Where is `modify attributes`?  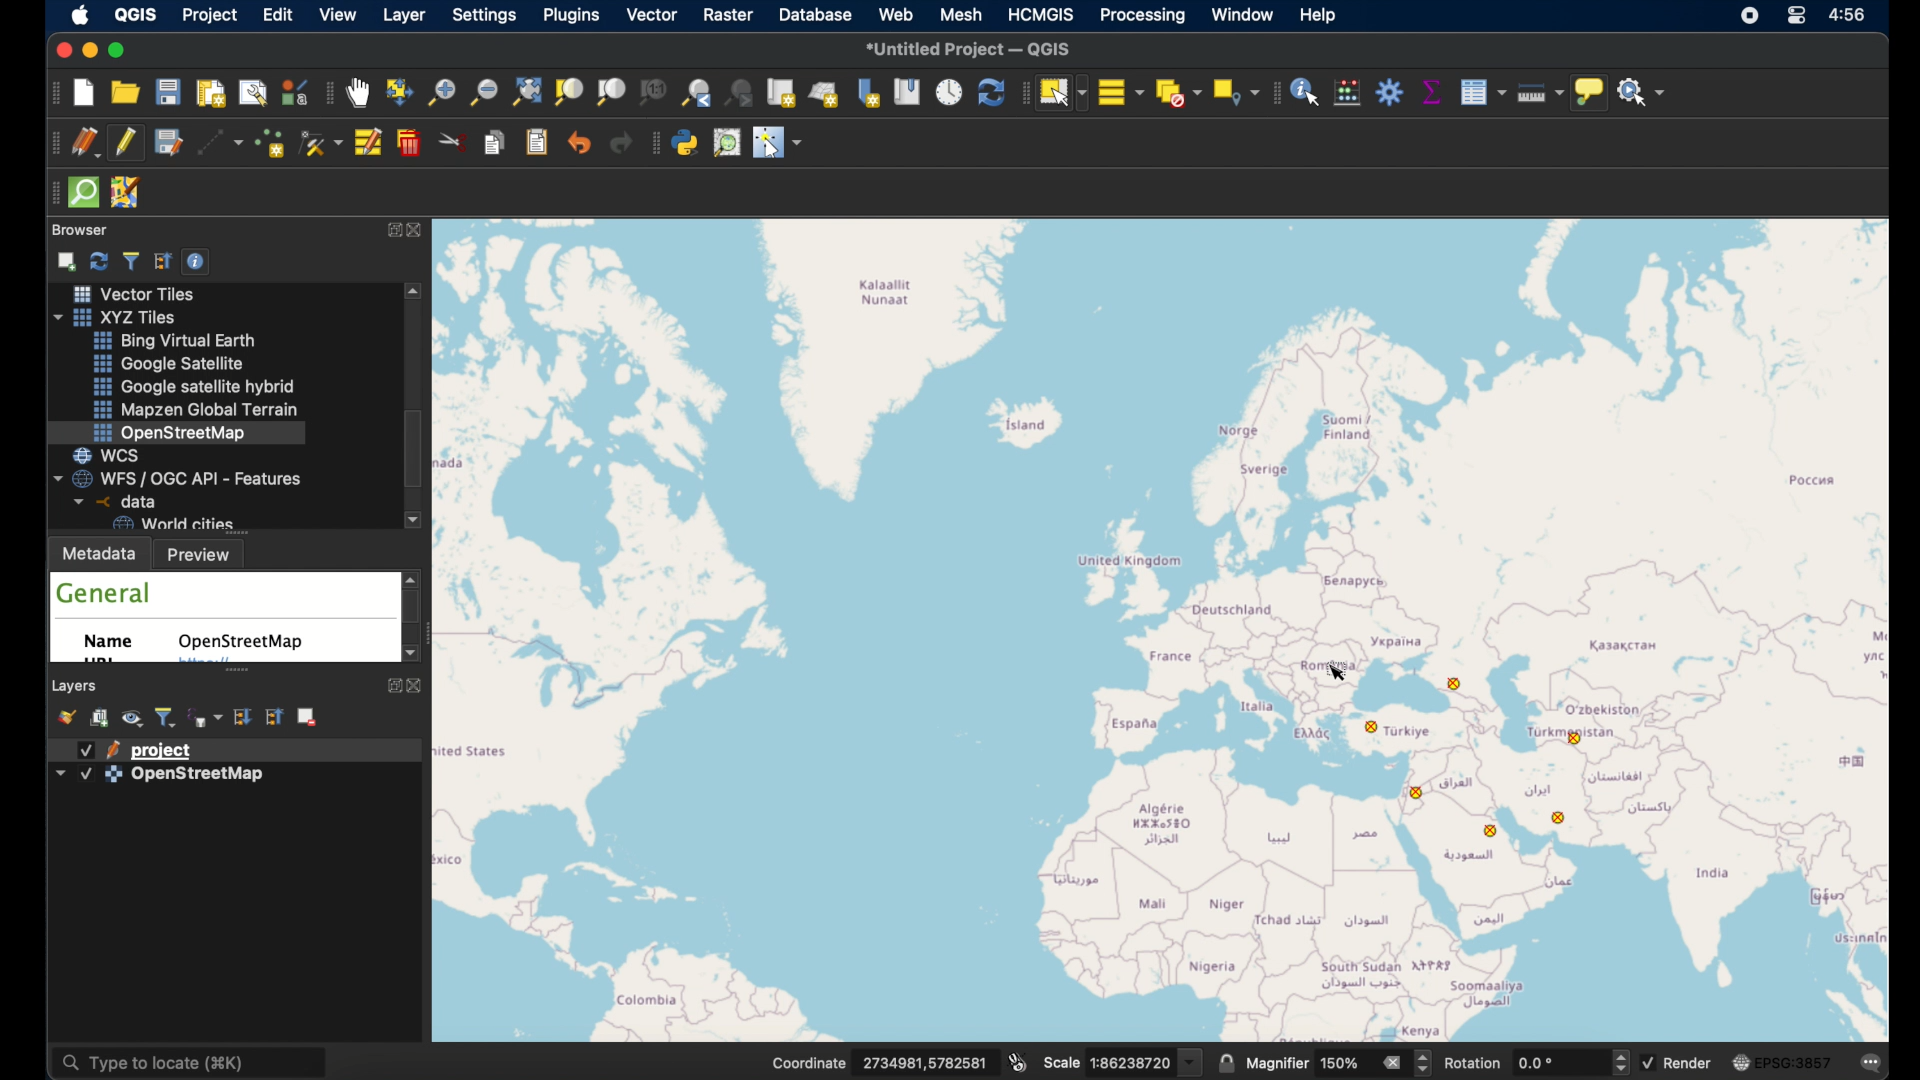
modify attributes is located at coordinates (370, 144).